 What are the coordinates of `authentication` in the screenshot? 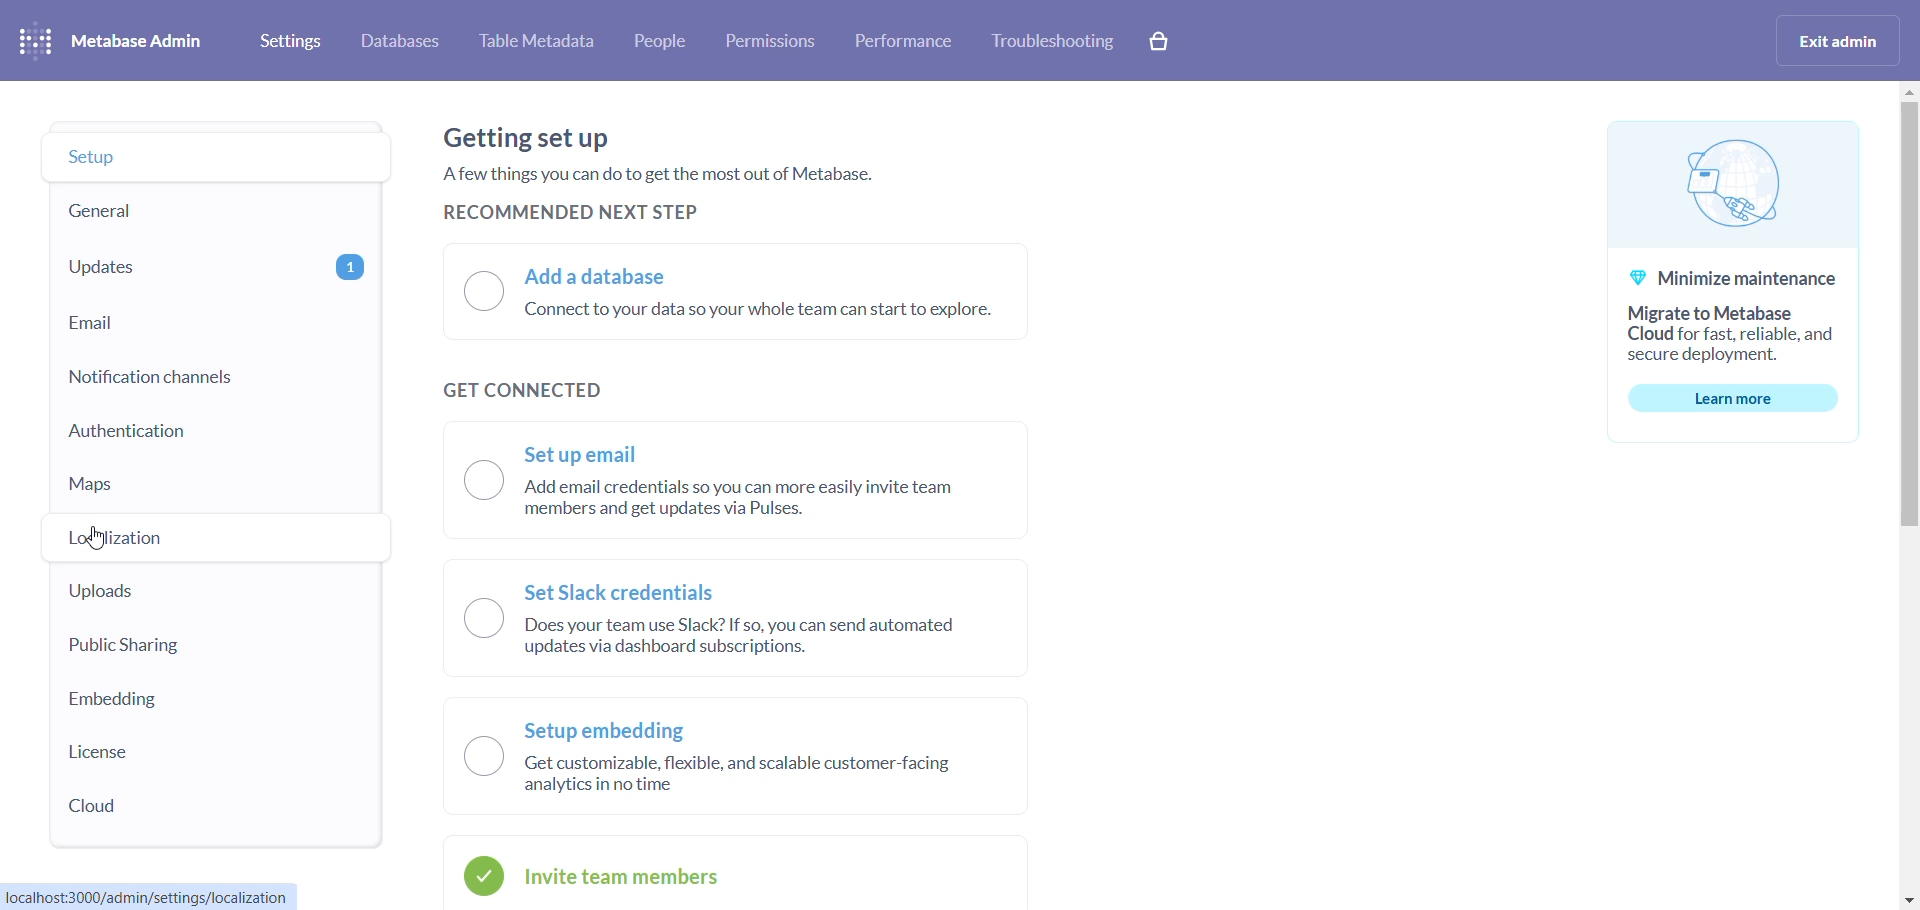 It's located at (207, 434).